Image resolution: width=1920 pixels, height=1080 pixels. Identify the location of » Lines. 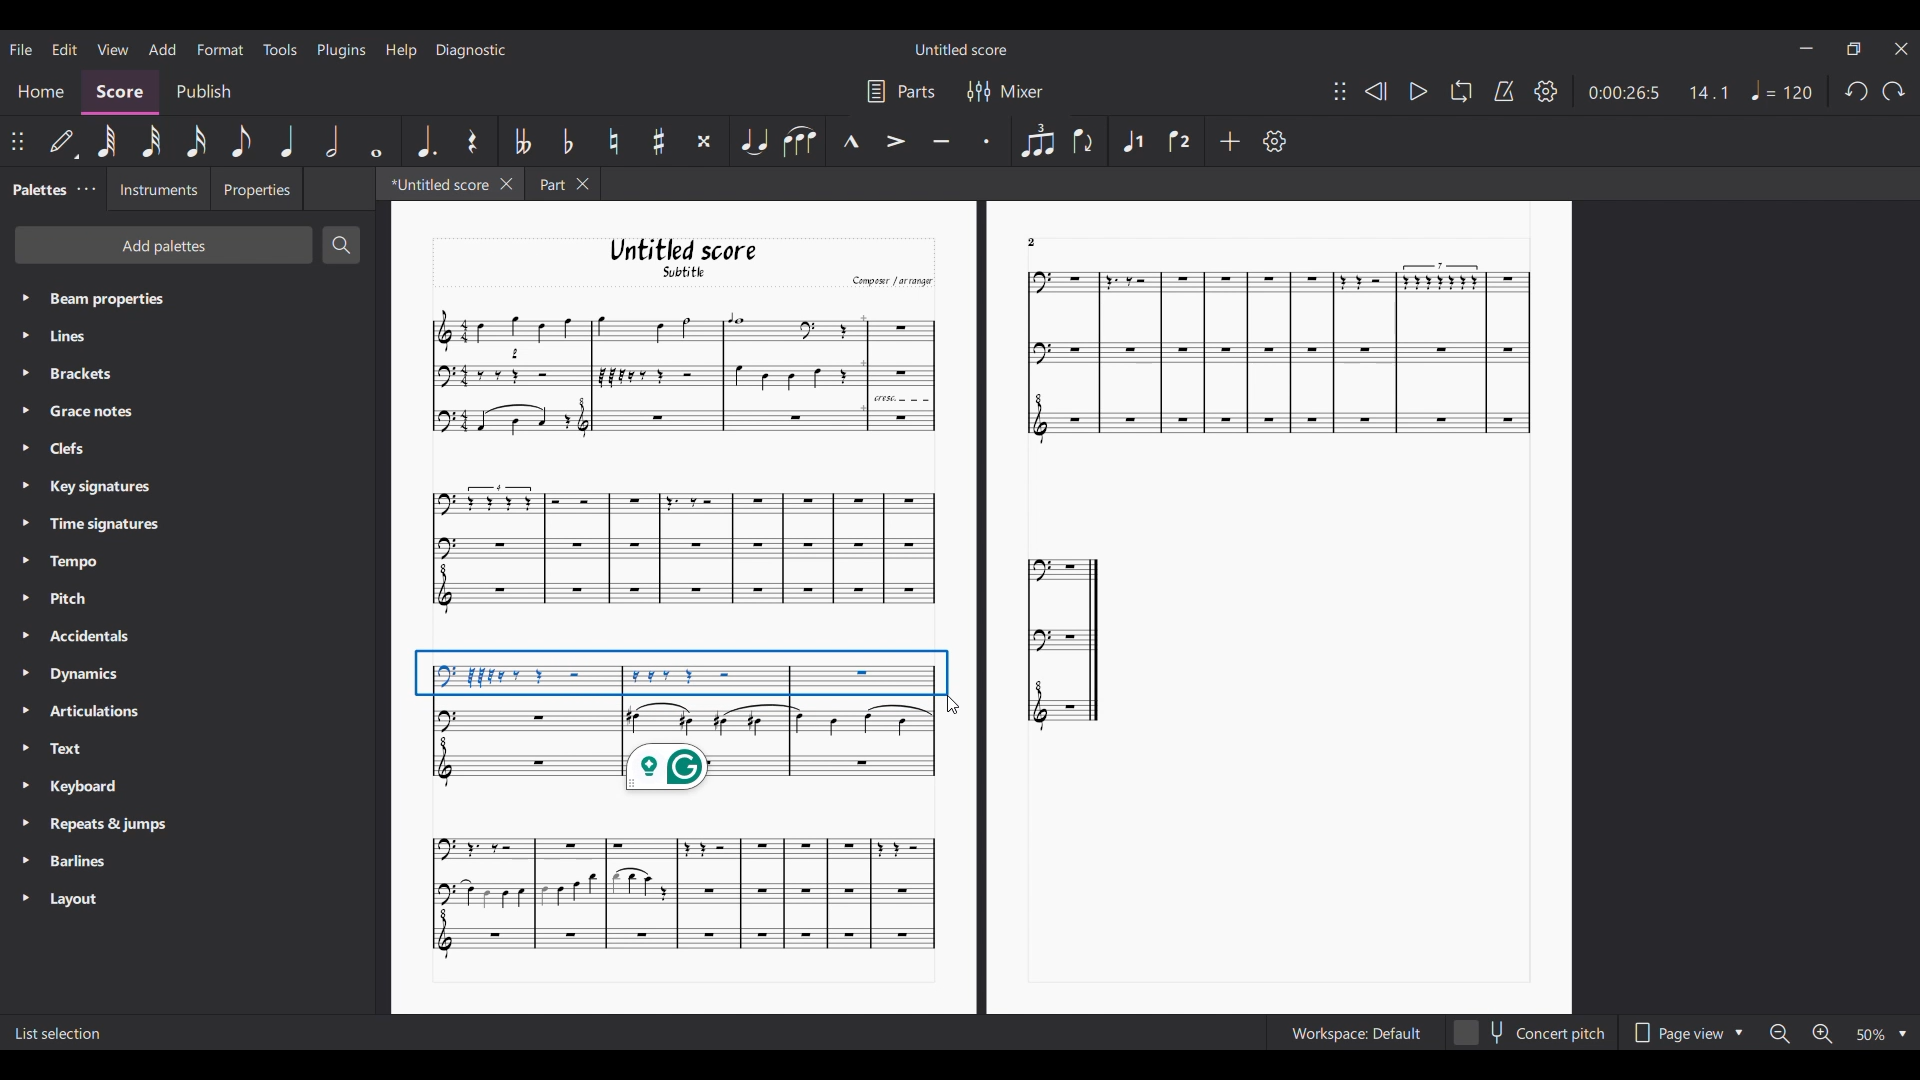
(87, 338).